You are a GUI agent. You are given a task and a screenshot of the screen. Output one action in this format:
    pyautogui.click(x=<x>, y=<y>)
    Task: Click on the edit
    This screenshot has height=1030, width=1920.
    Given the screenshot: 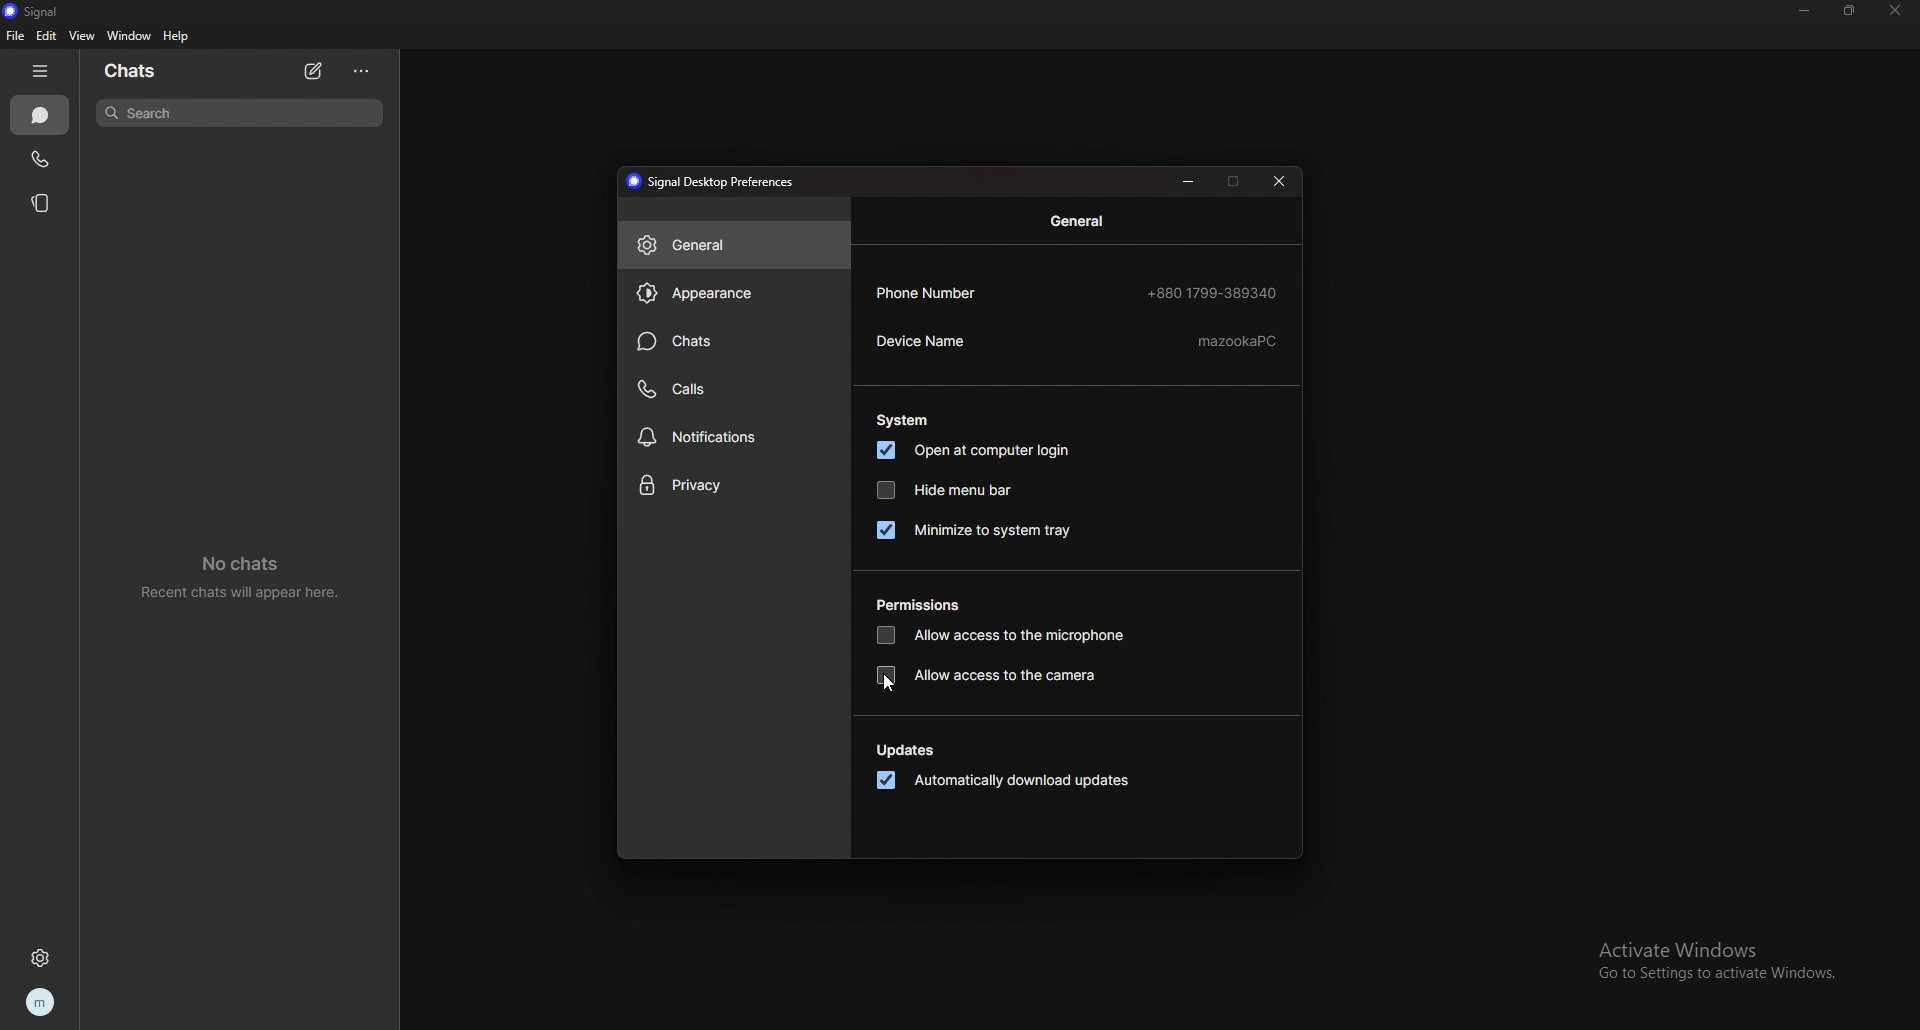 What is the action you would take?
    pyautogui.click(x=48, y=36)
    